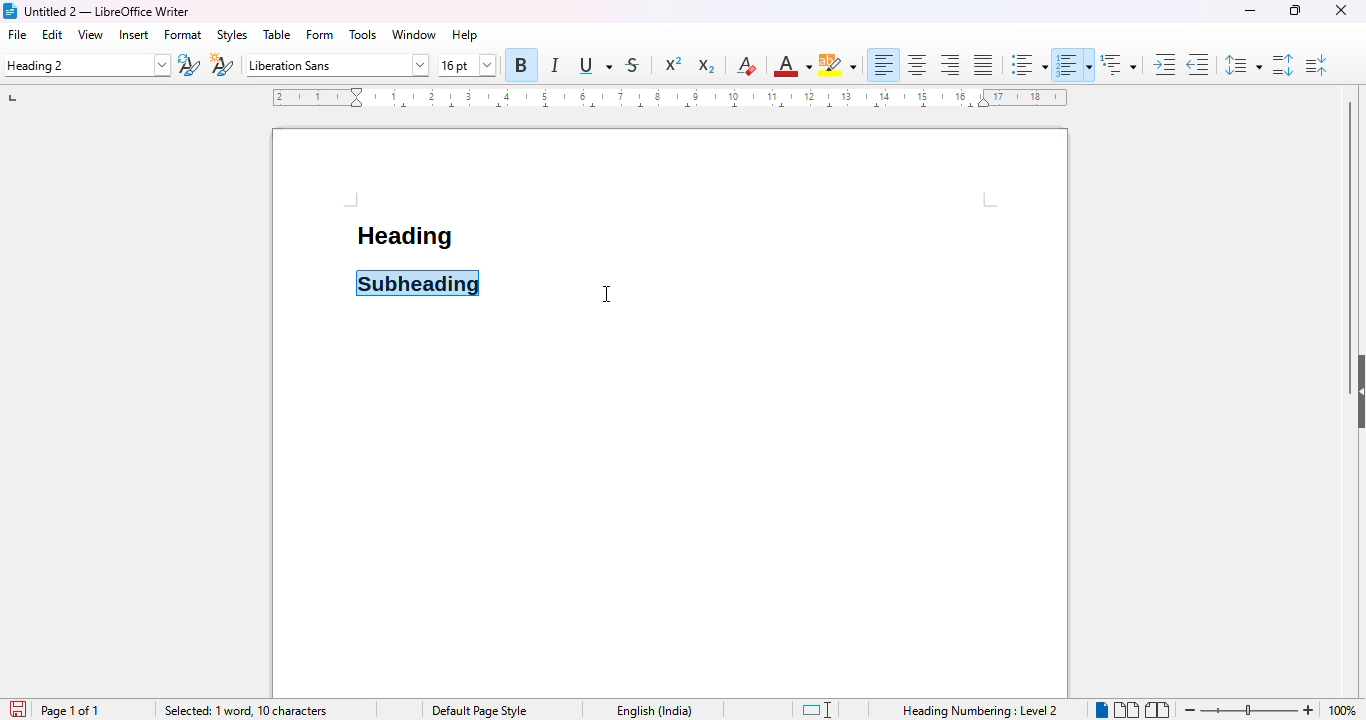 Image resolution: width=1366 pixels, height=720 pixels. I want to click on close, so click(1341, 10).